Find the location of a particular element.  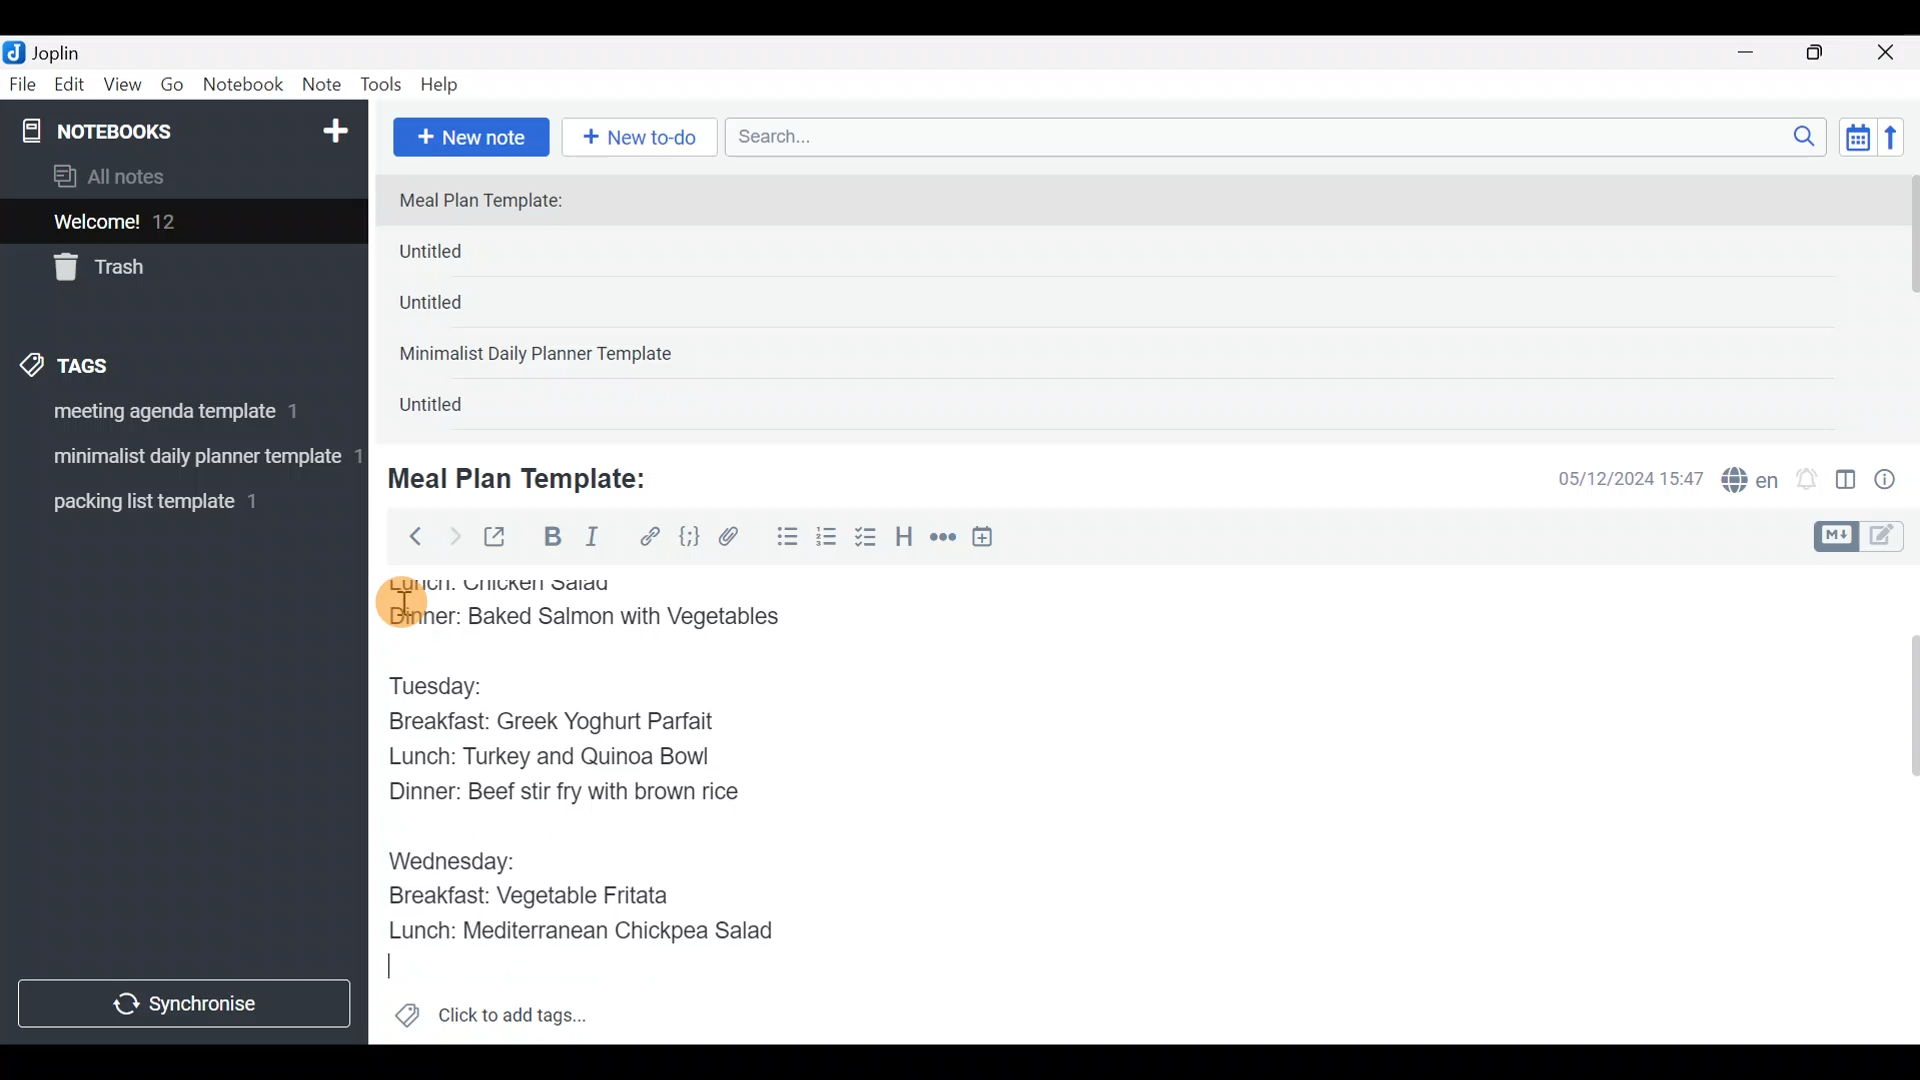

New is located at coordinates (334, 127).